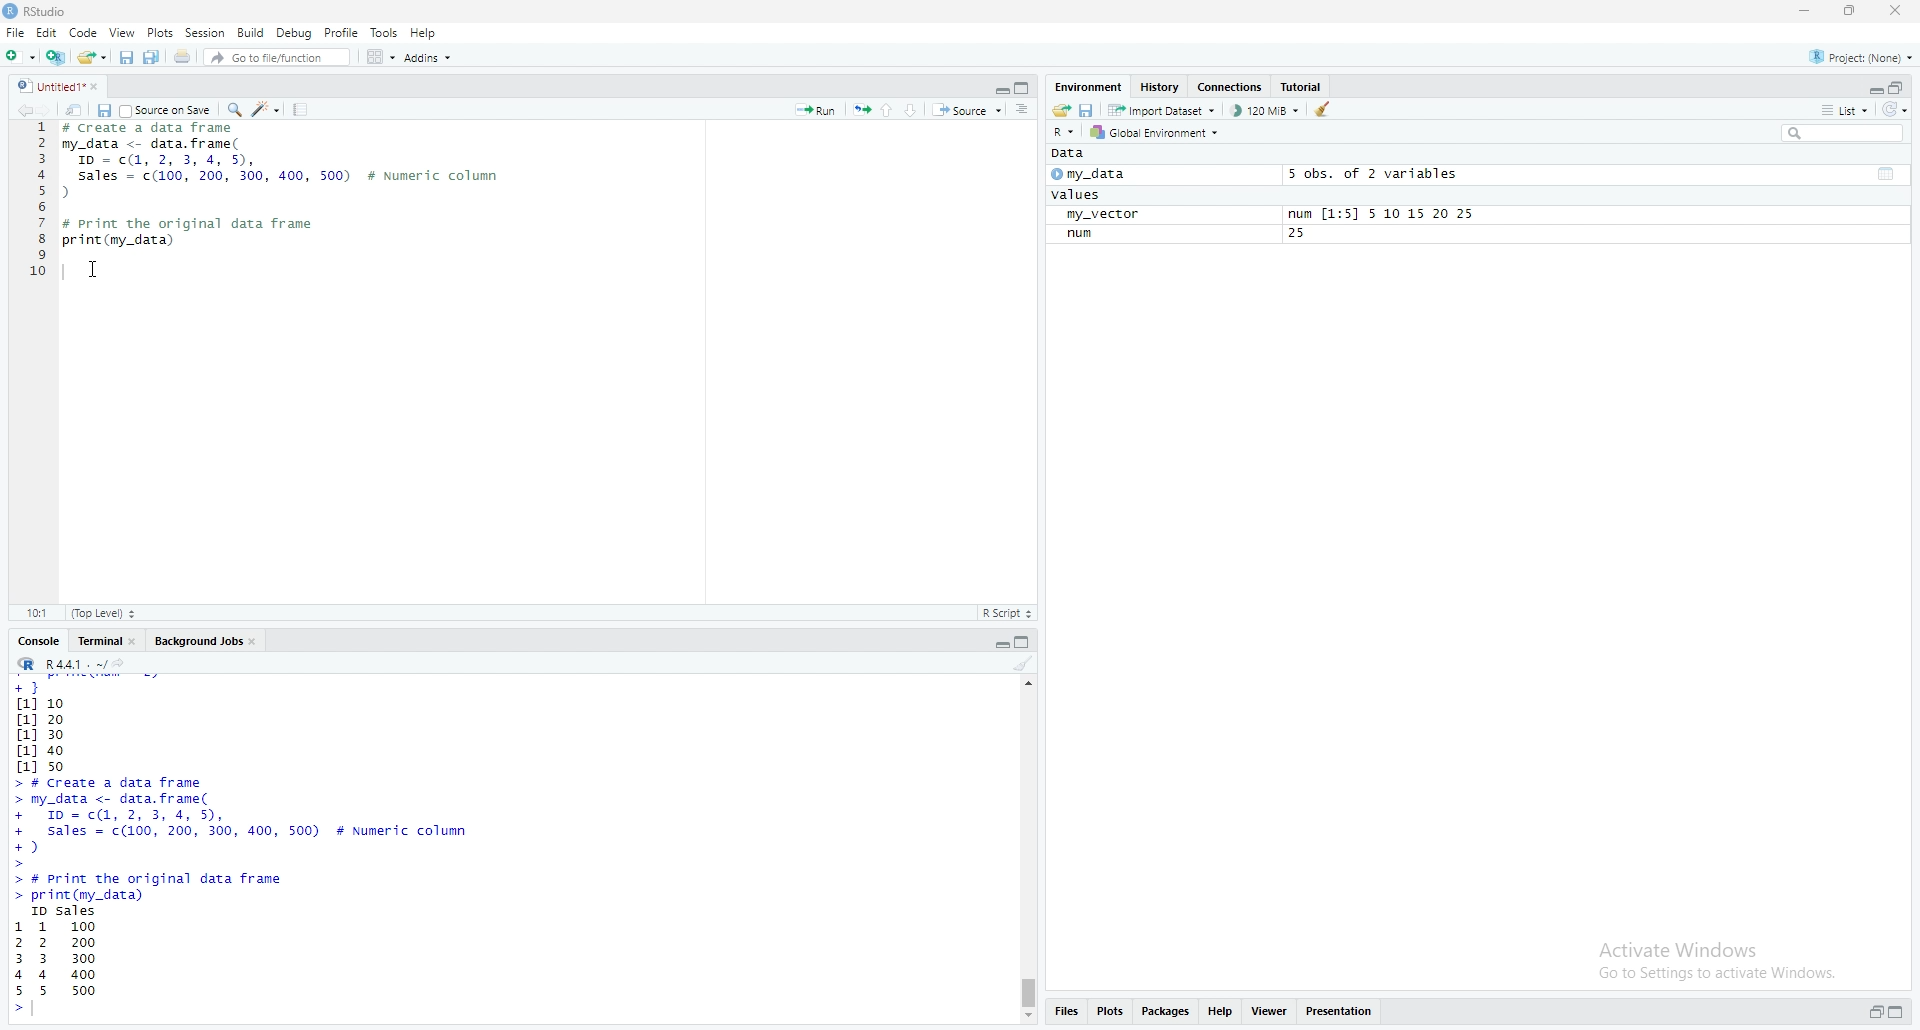 This screenshot has height=1030, width=1920. What do you see at coordinates (167, 887) in the screenshot?
I see `print data frame function` at bounding box center [167, 887].